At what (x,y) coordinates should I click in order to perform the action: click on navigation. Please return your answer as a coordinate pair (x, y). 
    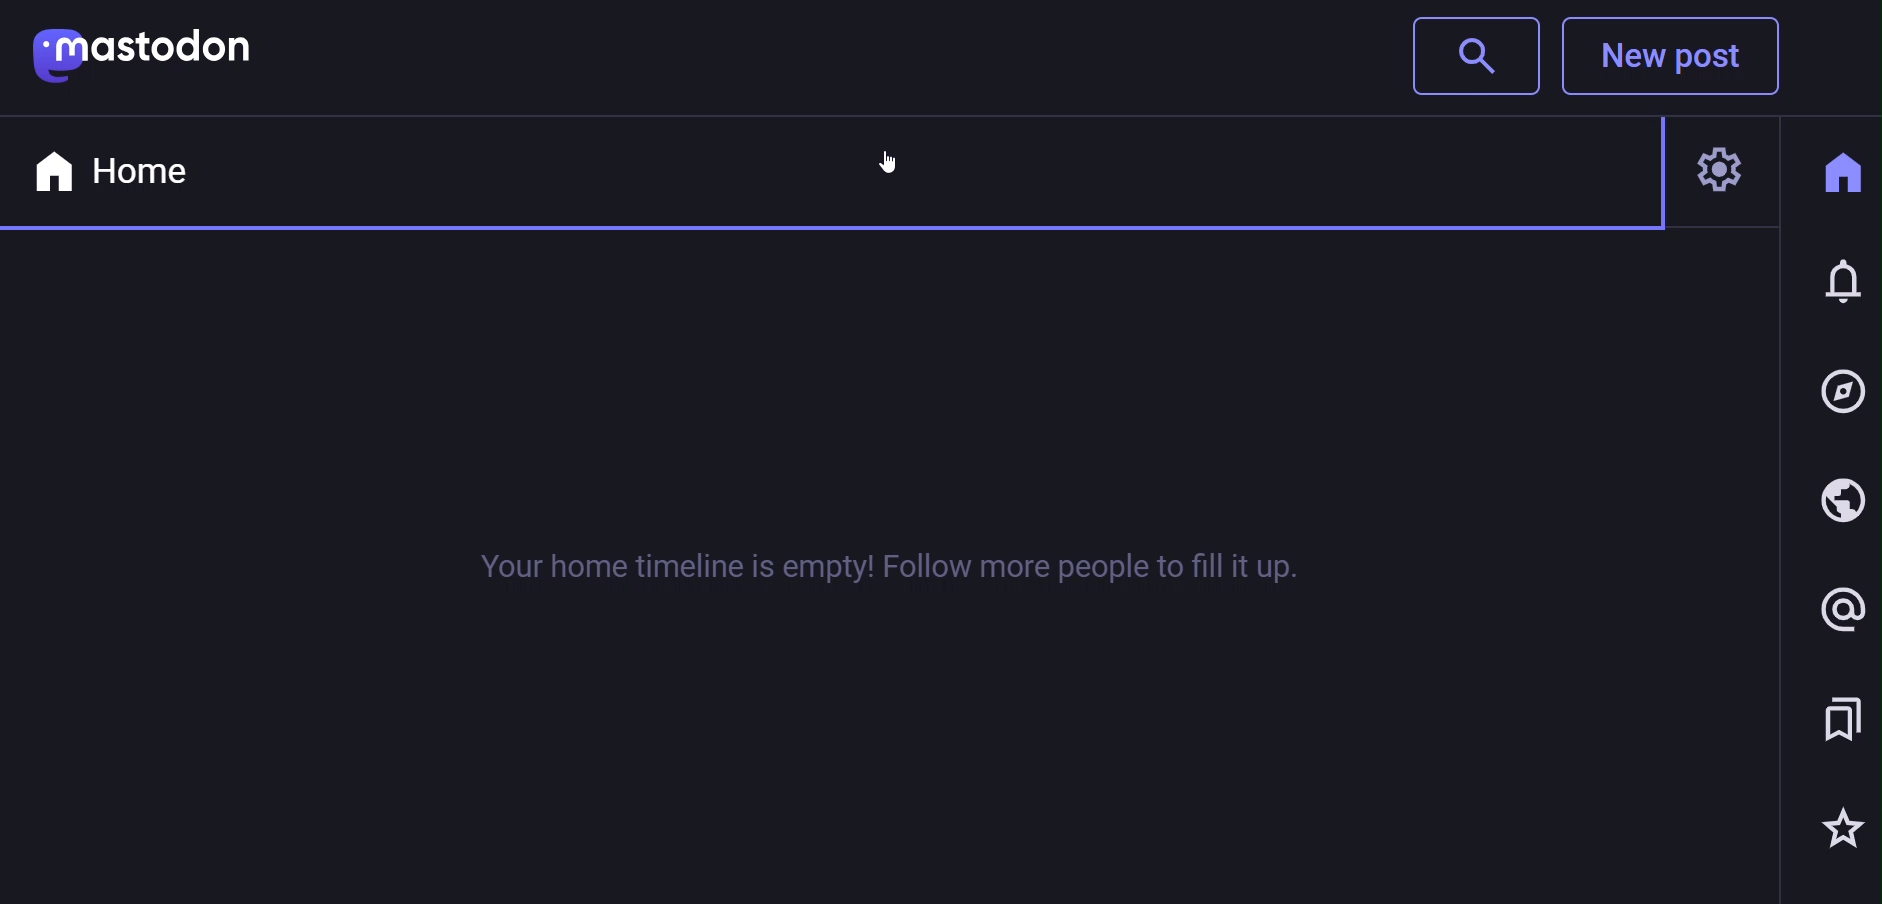
    Looking at the image, I should click on (1844, 393).